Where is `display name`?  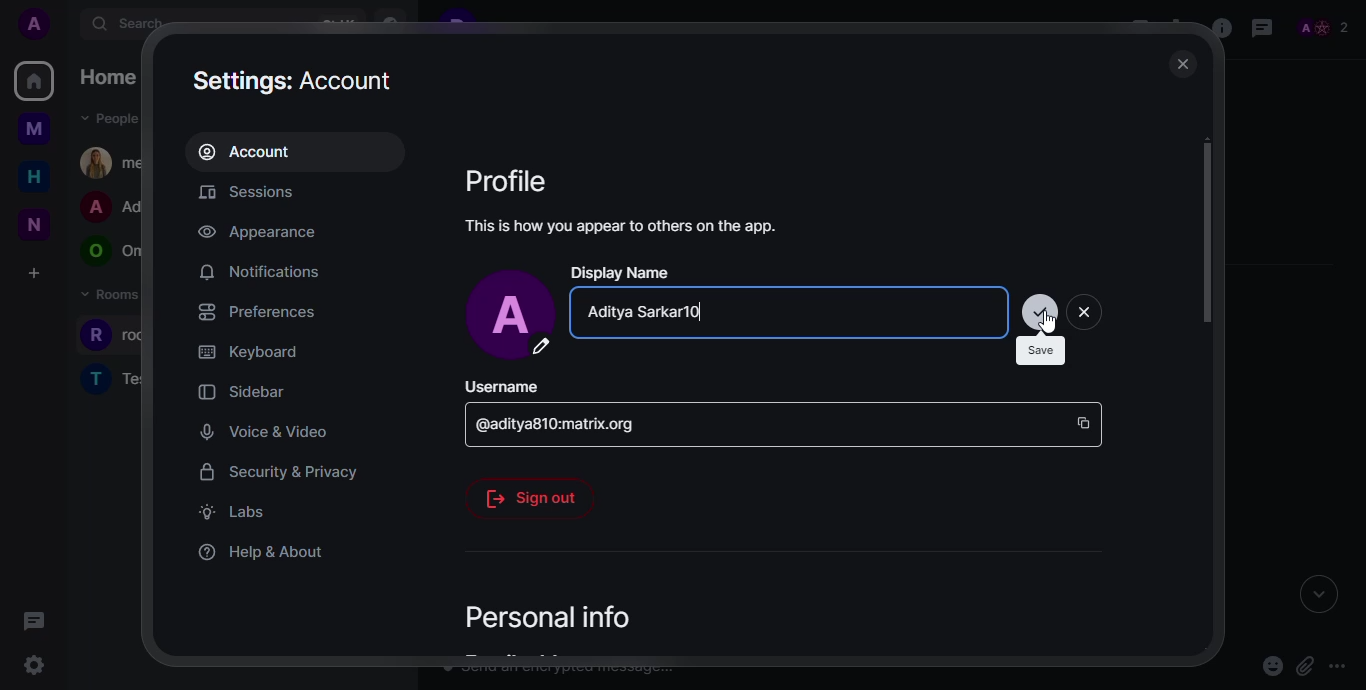 display name is located at coordinates (622, 272).